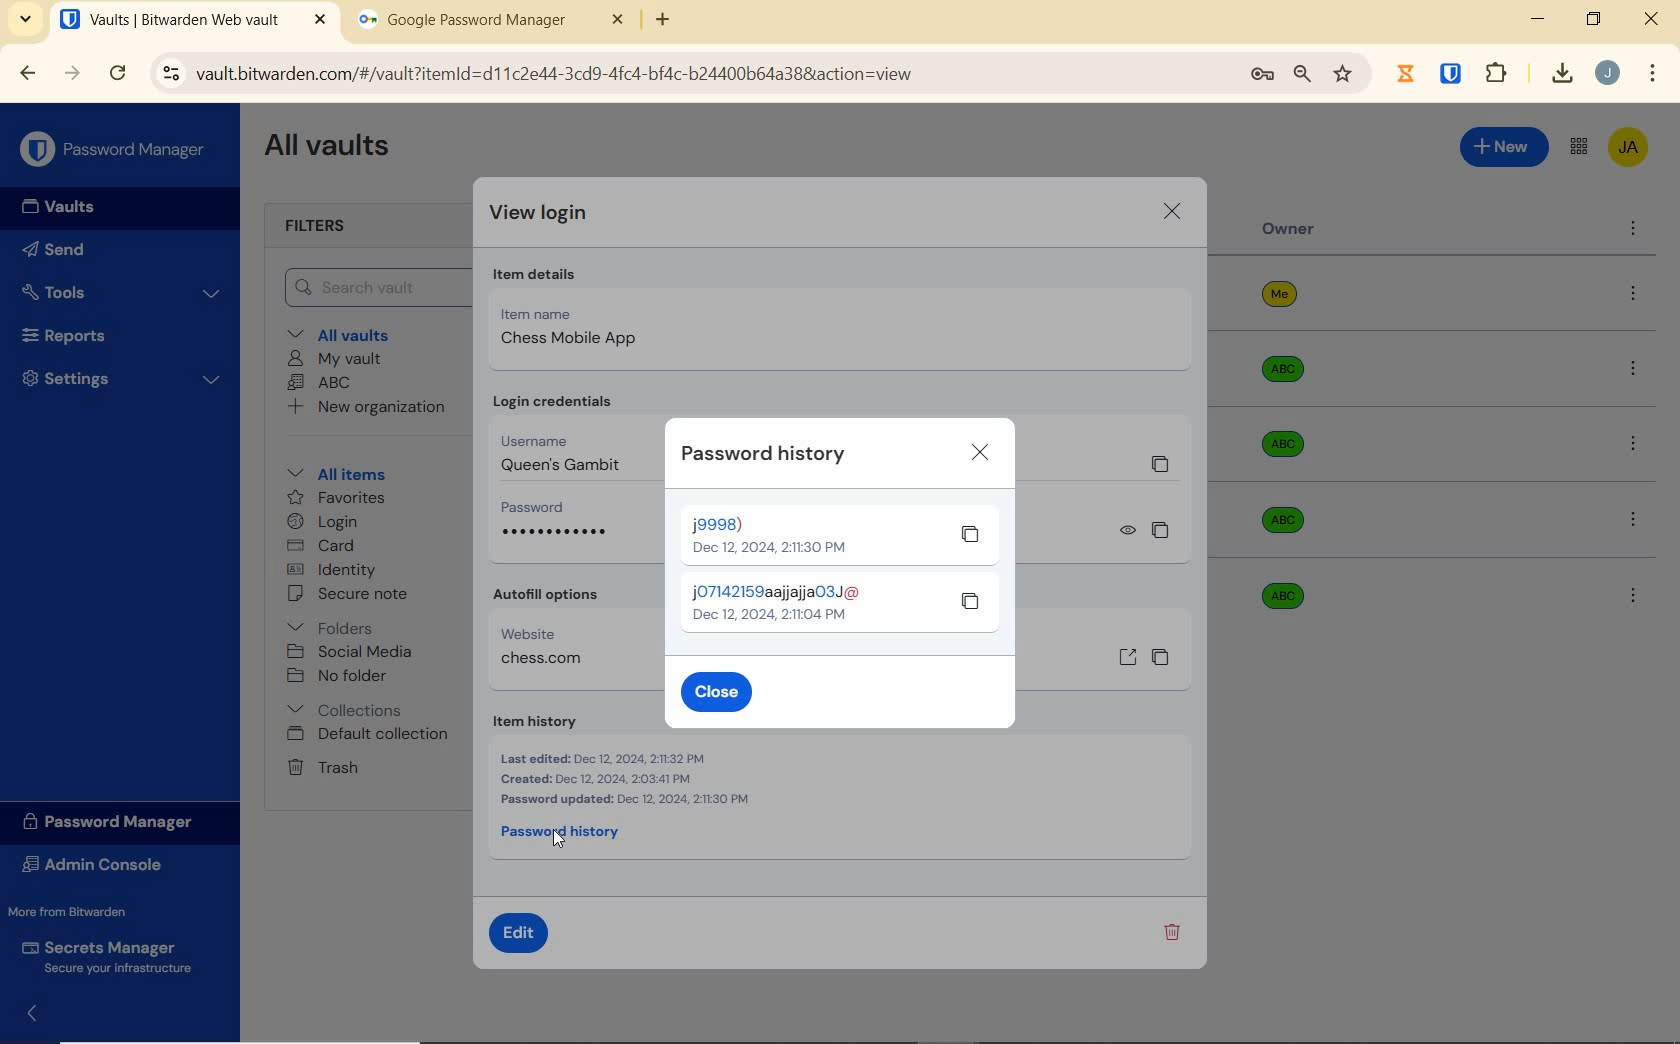  I want to click on All items, so click(337, 474).